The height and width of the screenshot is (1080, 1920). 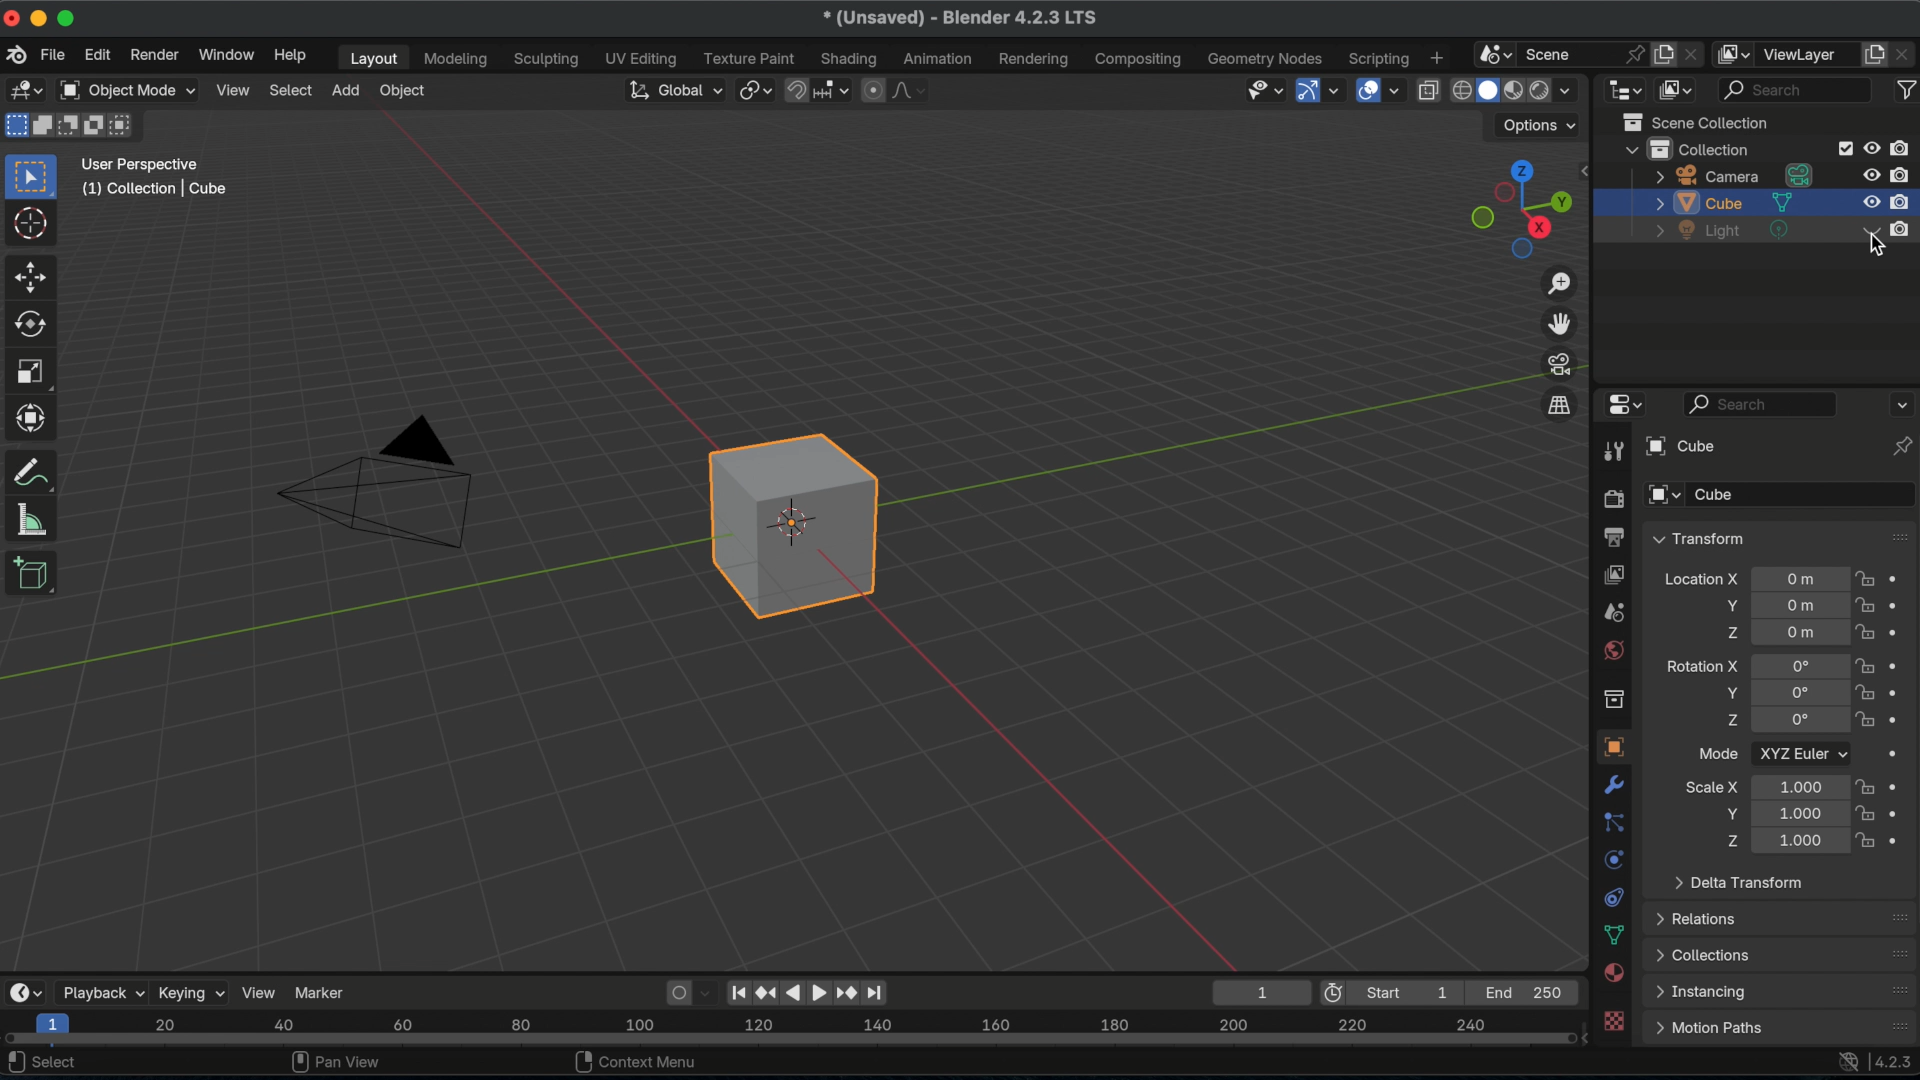 I want to click on transform pivot point, so click(x=755, y=89).